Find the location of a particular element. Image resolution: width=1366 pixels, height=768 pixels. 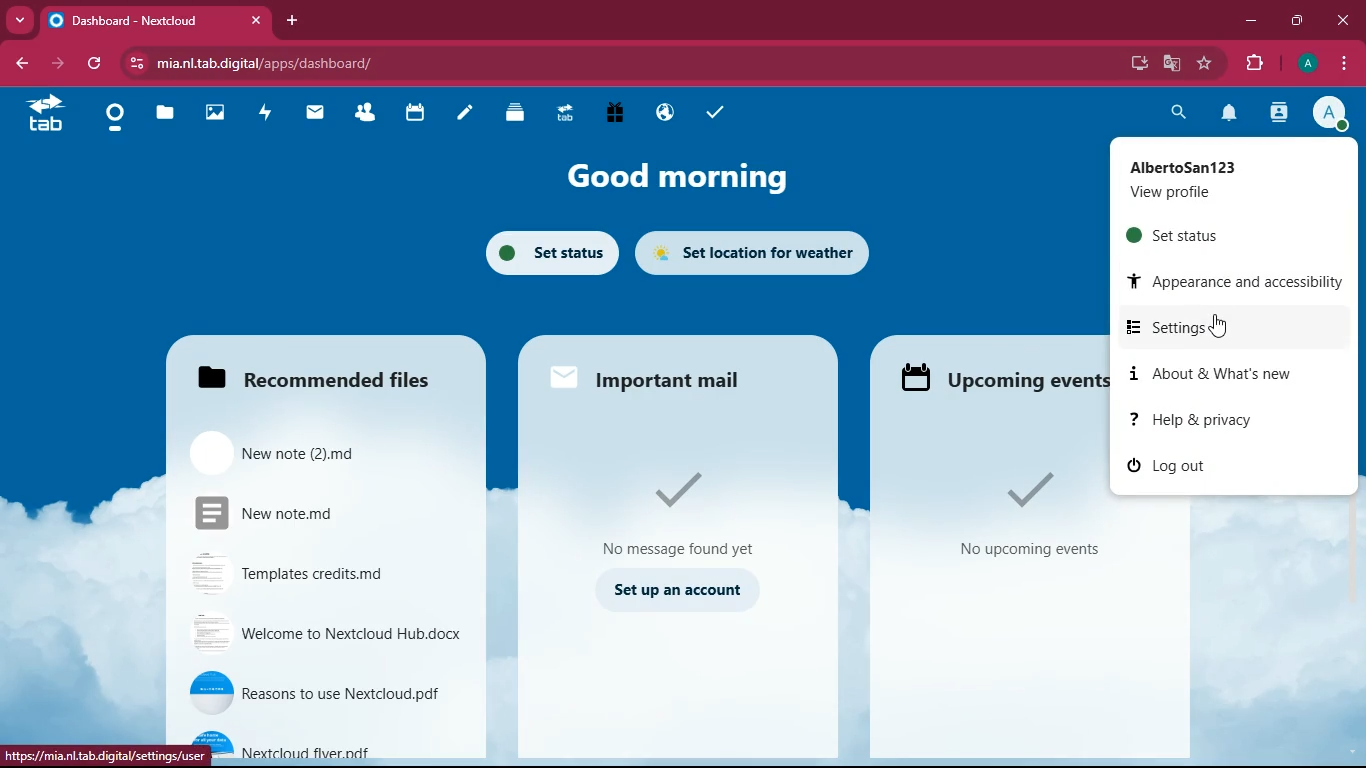

New note.md is located at coordinates (285, 514).